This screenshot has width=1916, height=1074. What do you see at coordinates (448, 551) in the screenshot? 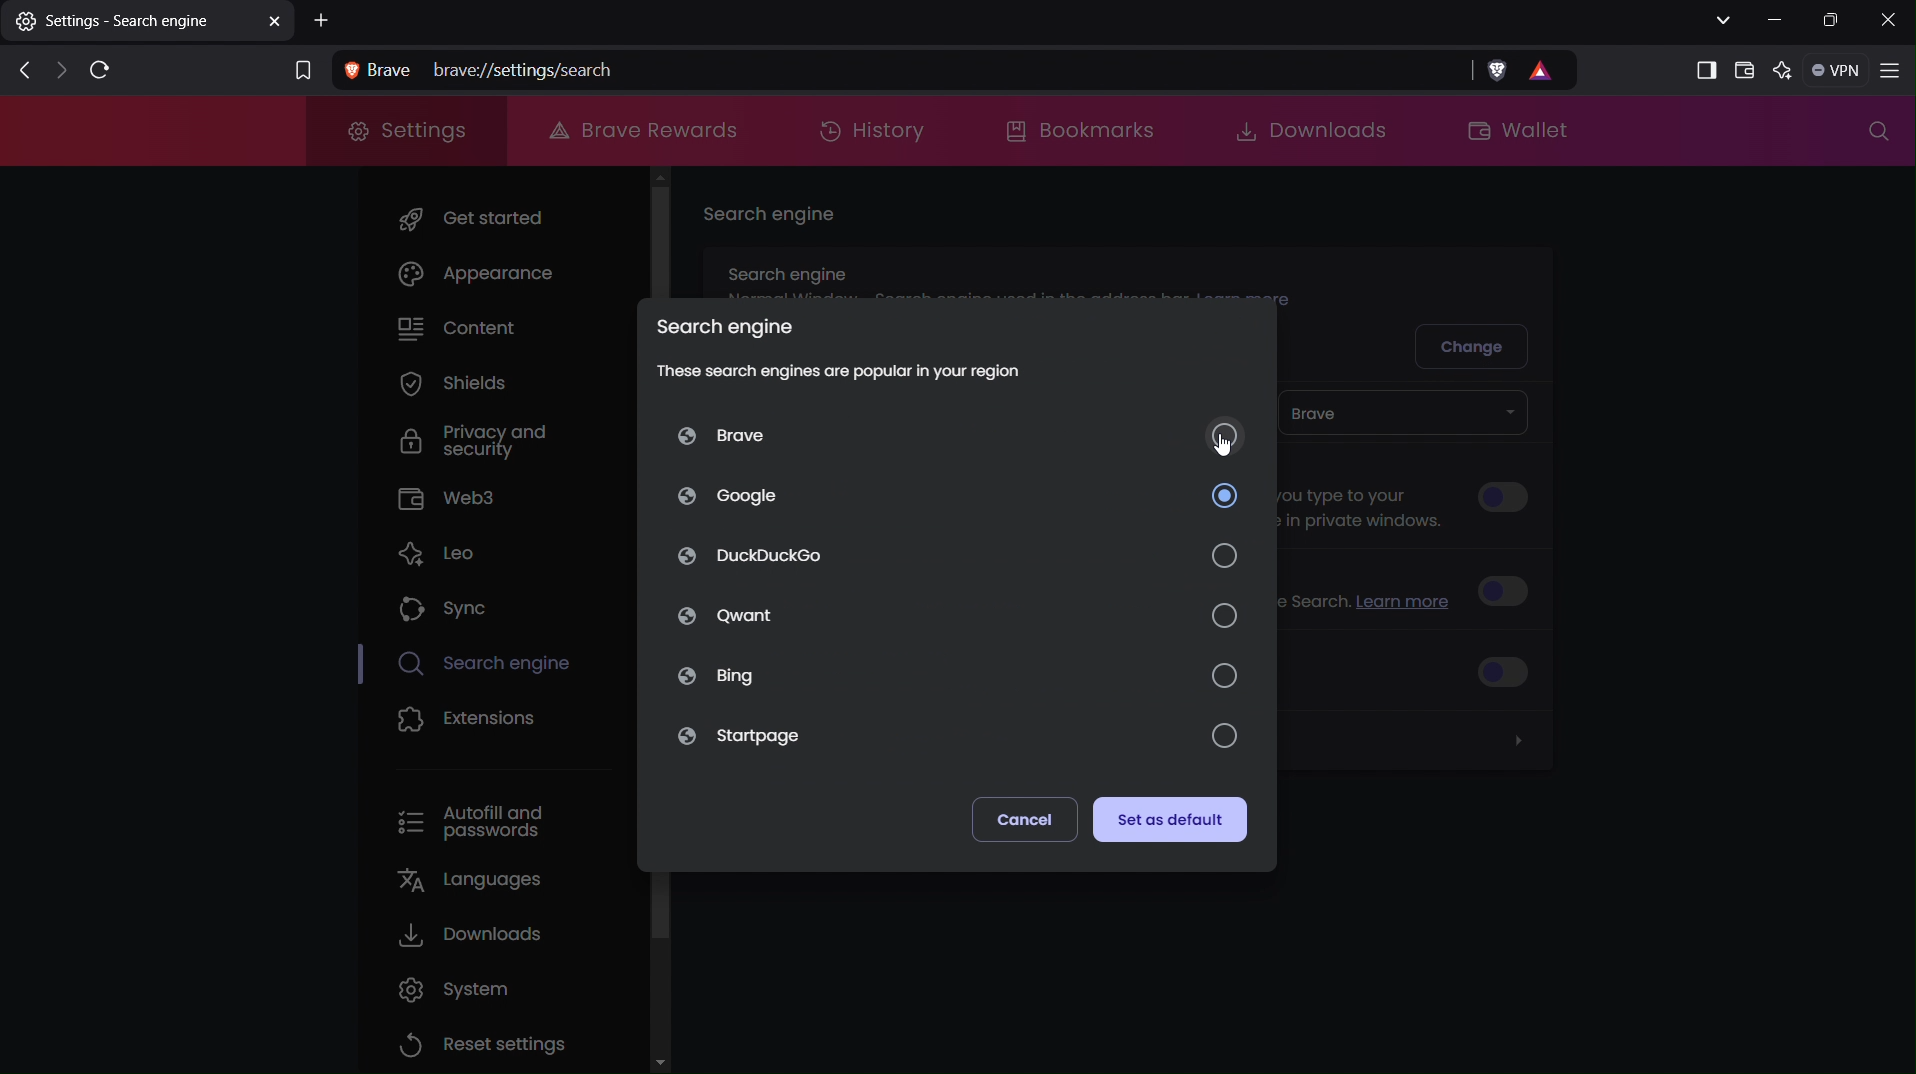
I see `Leo` at bounding box center [448, 551].